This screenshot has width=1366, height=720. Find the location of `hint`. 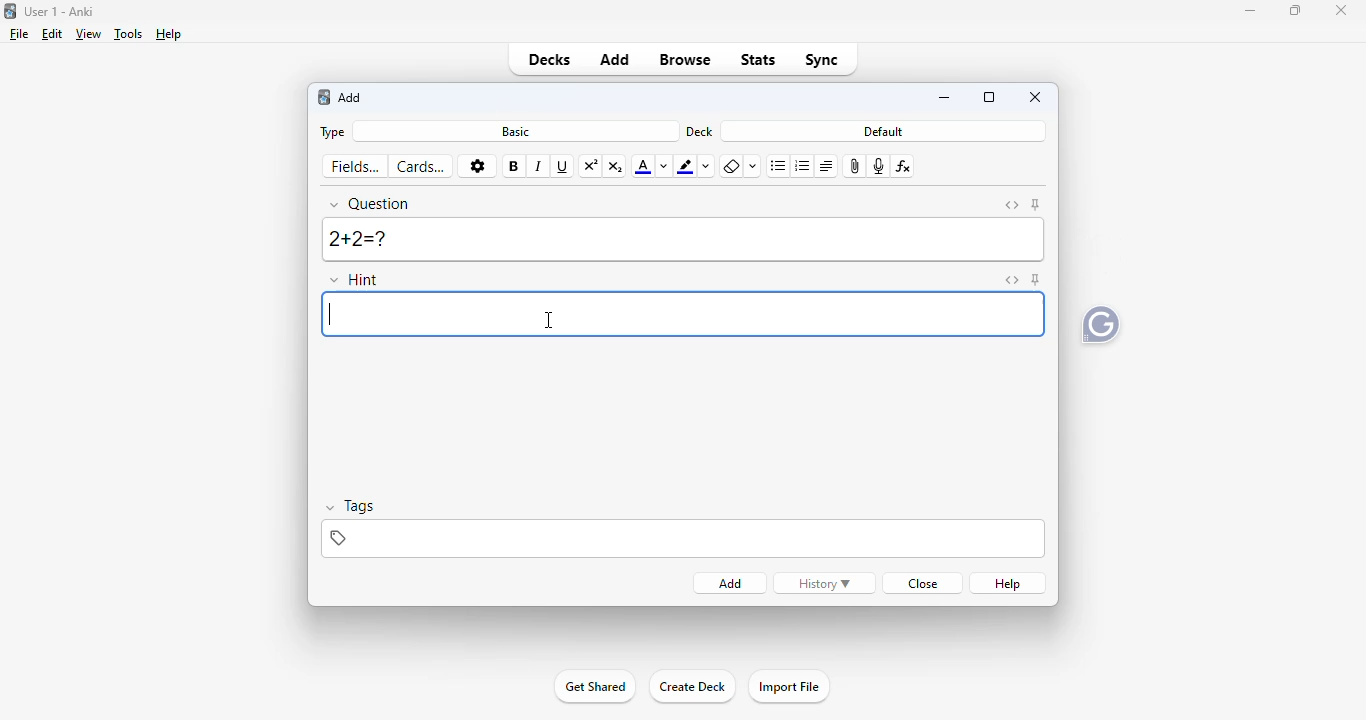

hint is located at coordinates (353, 279).